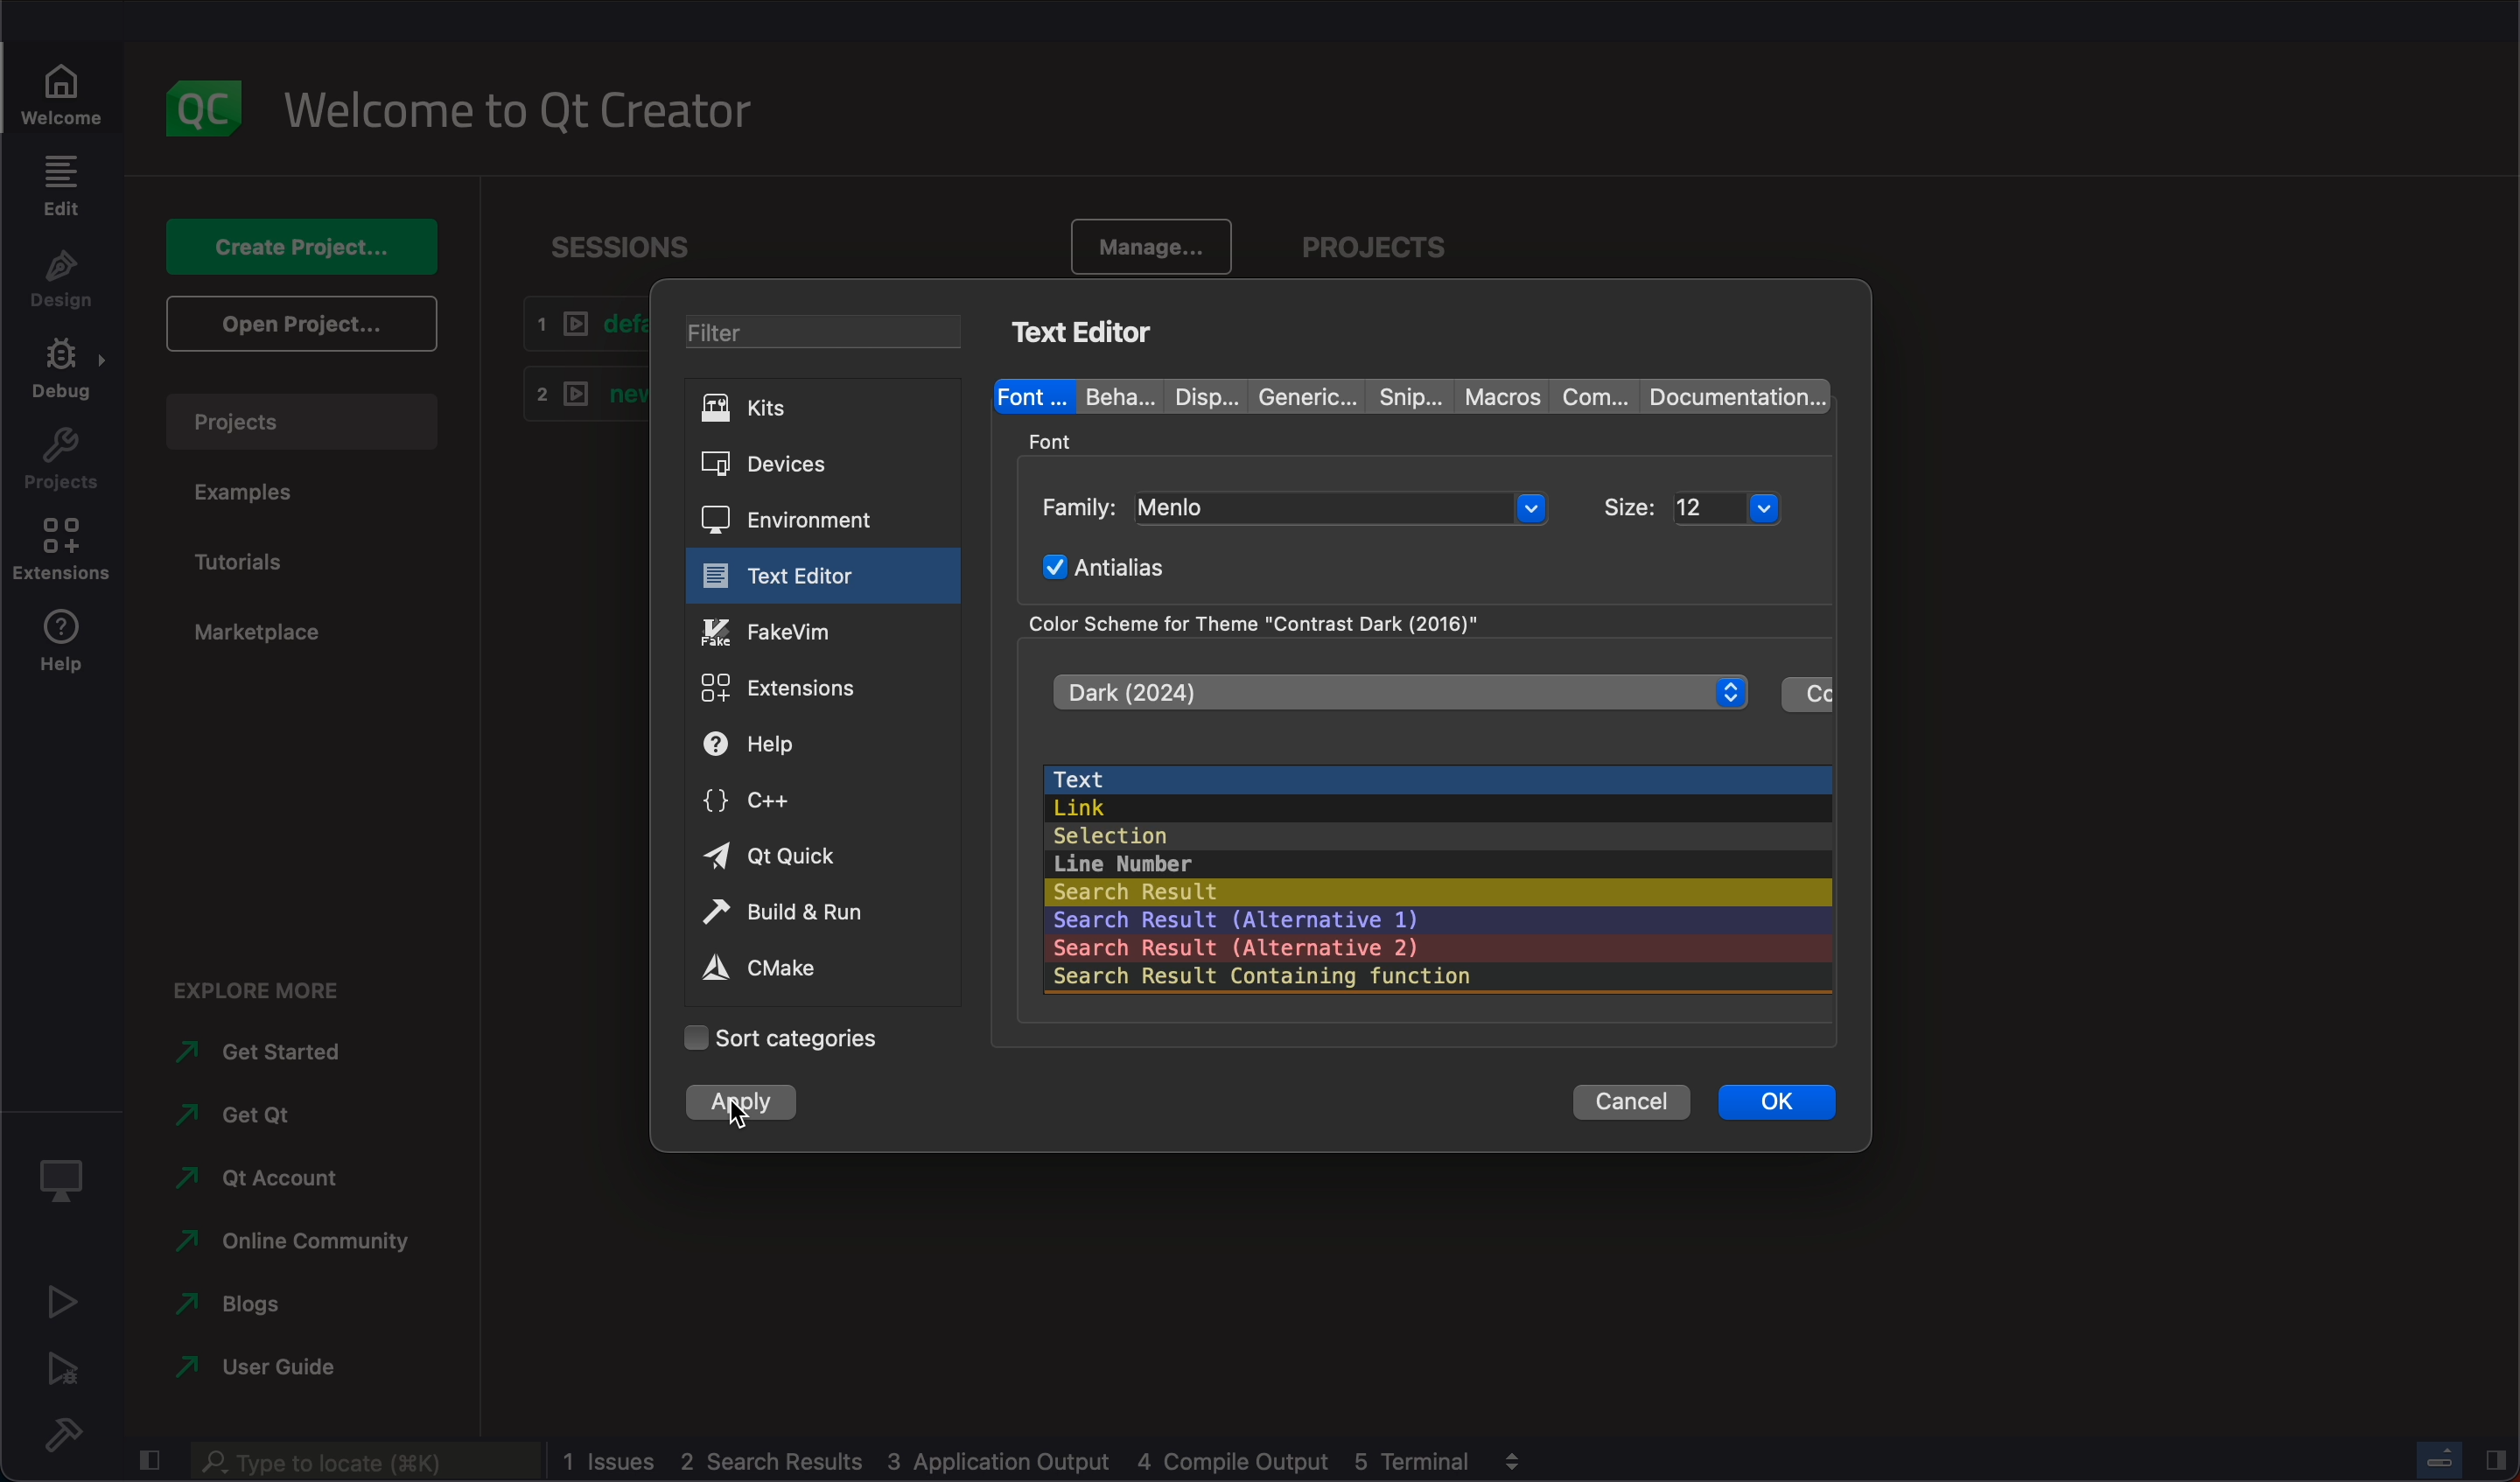  What do you see at coordinates (256, 498) in the screenshot?
I see `examples` at bounding box center [256, 498].